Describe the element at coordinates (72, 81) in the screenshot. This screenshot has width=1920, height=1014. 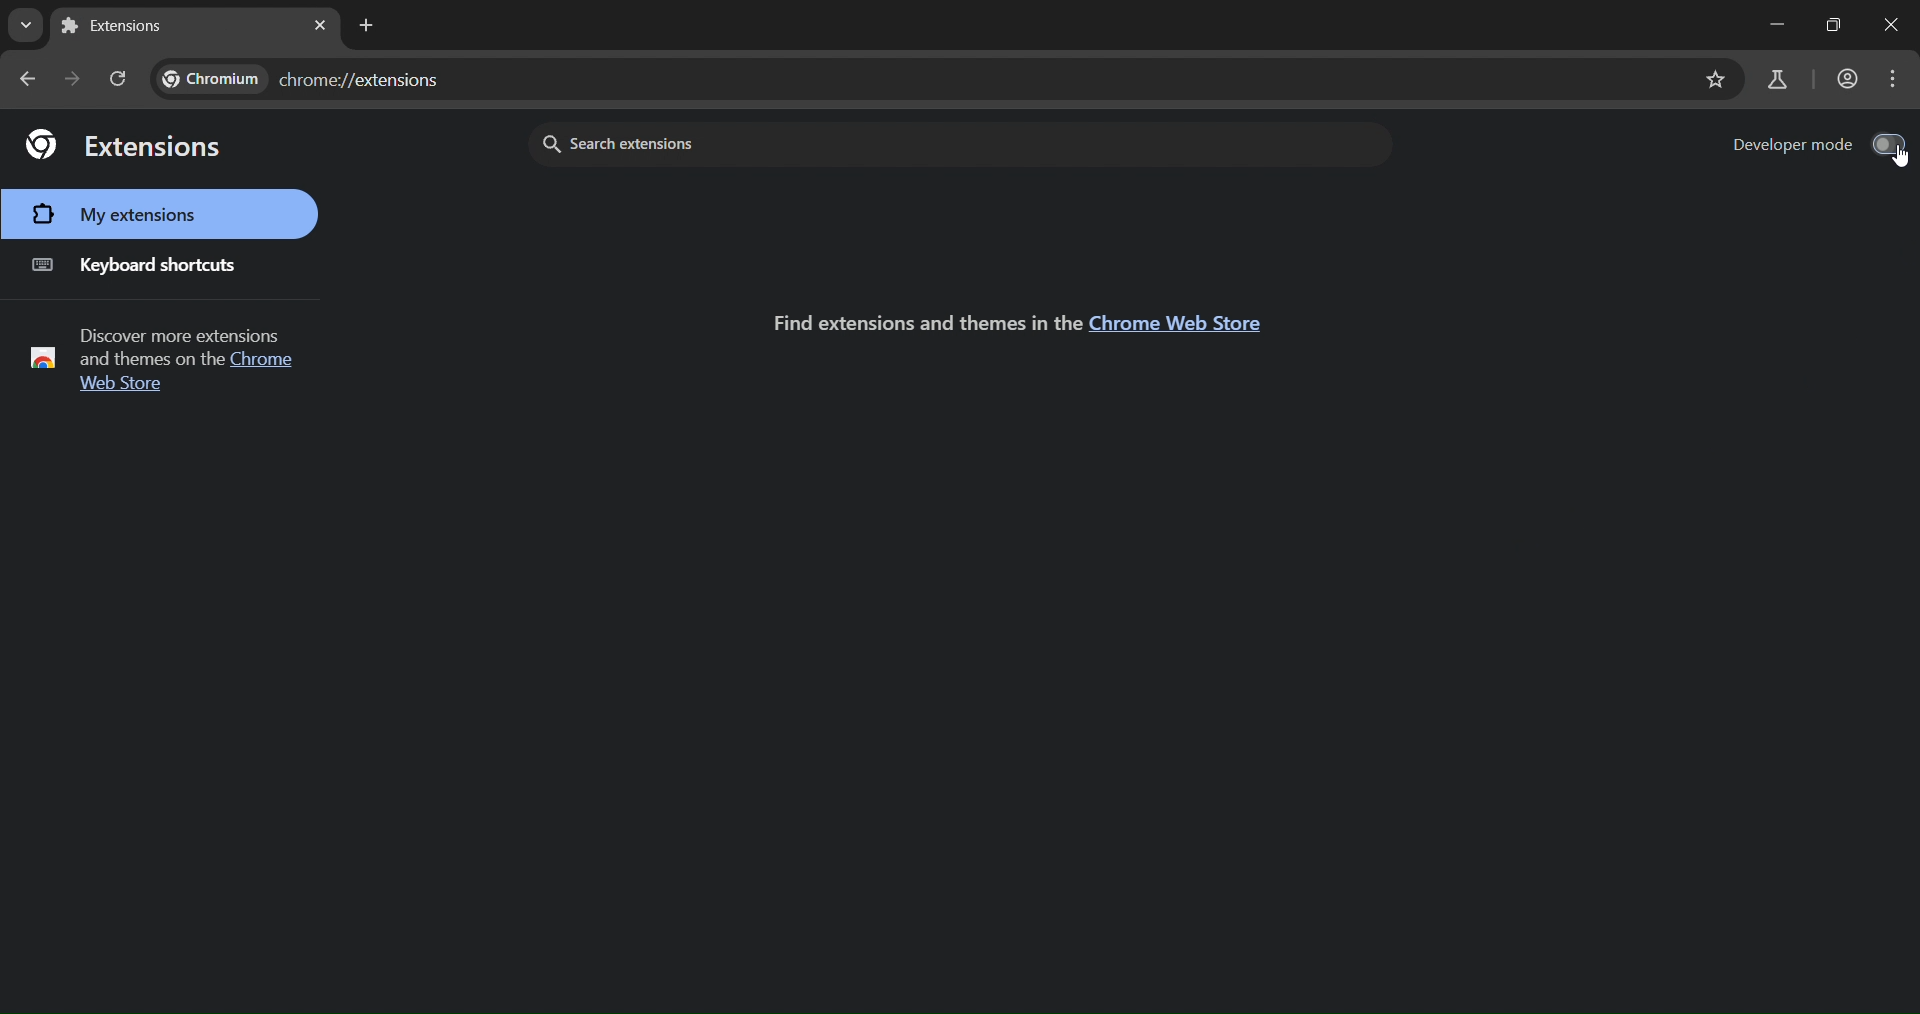
I see `go forward one page` at that location.